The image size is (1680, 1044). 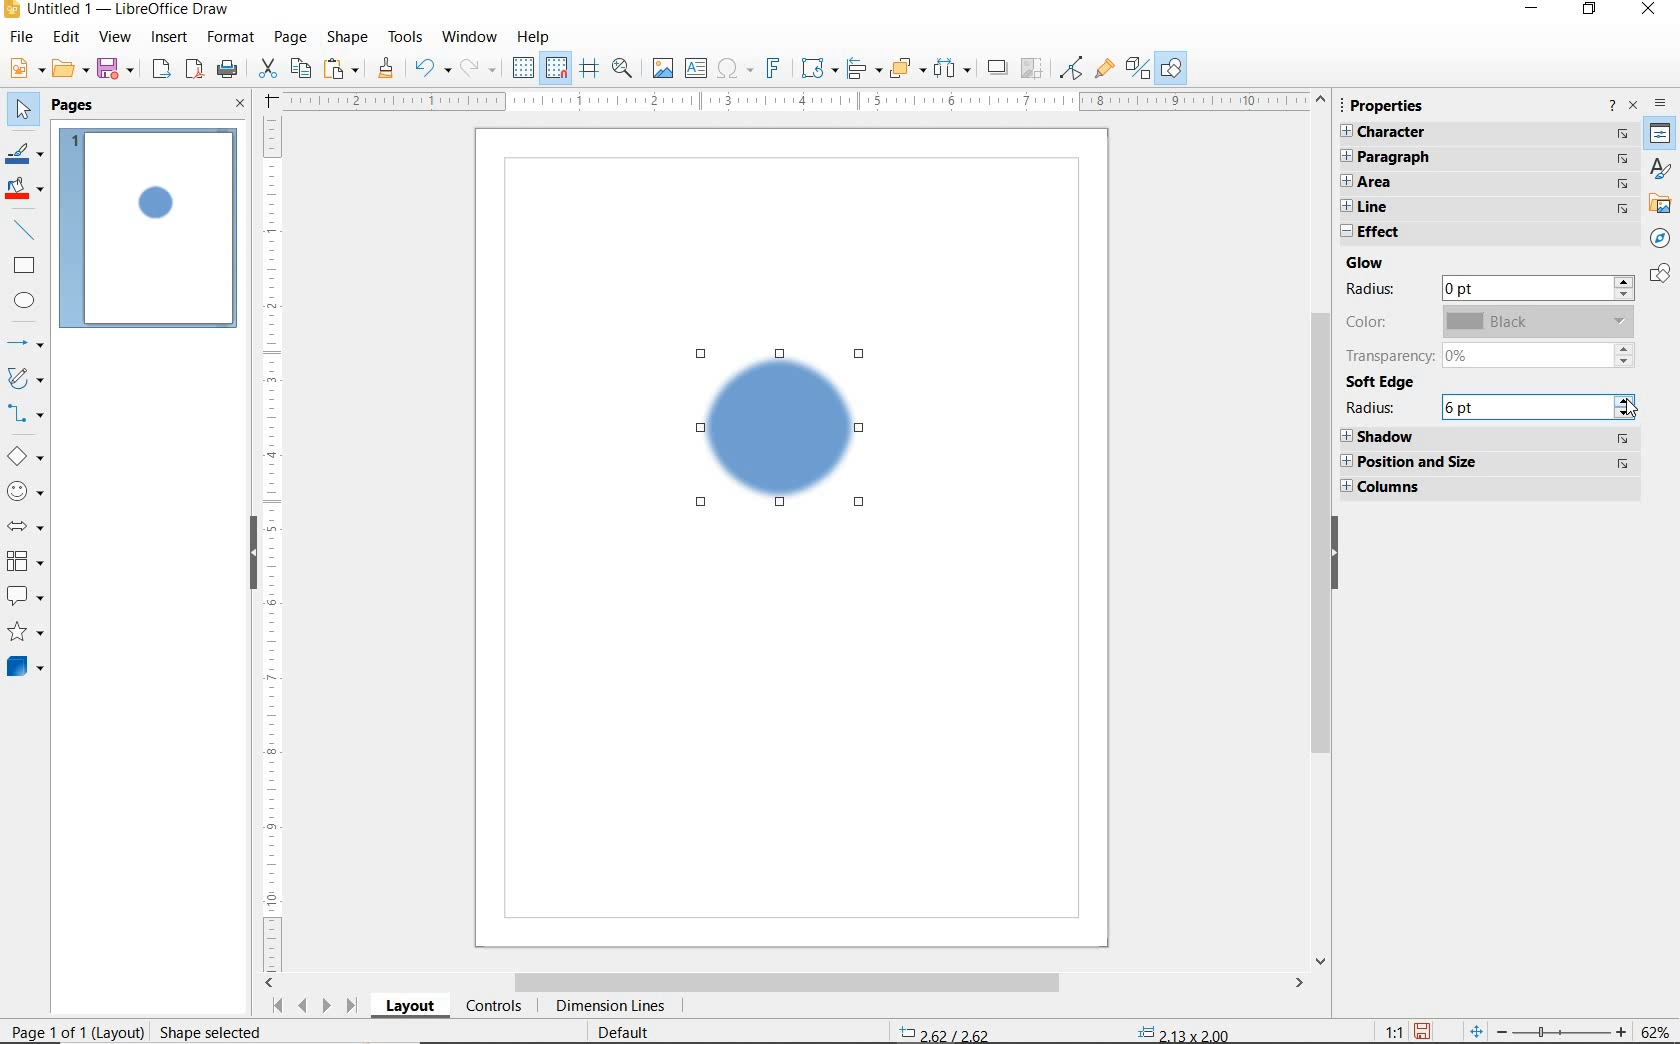 What do you see at coordinates (1633, 108) in the screenshot?
I see `CLOSE` at bounding box center [1633, 108].